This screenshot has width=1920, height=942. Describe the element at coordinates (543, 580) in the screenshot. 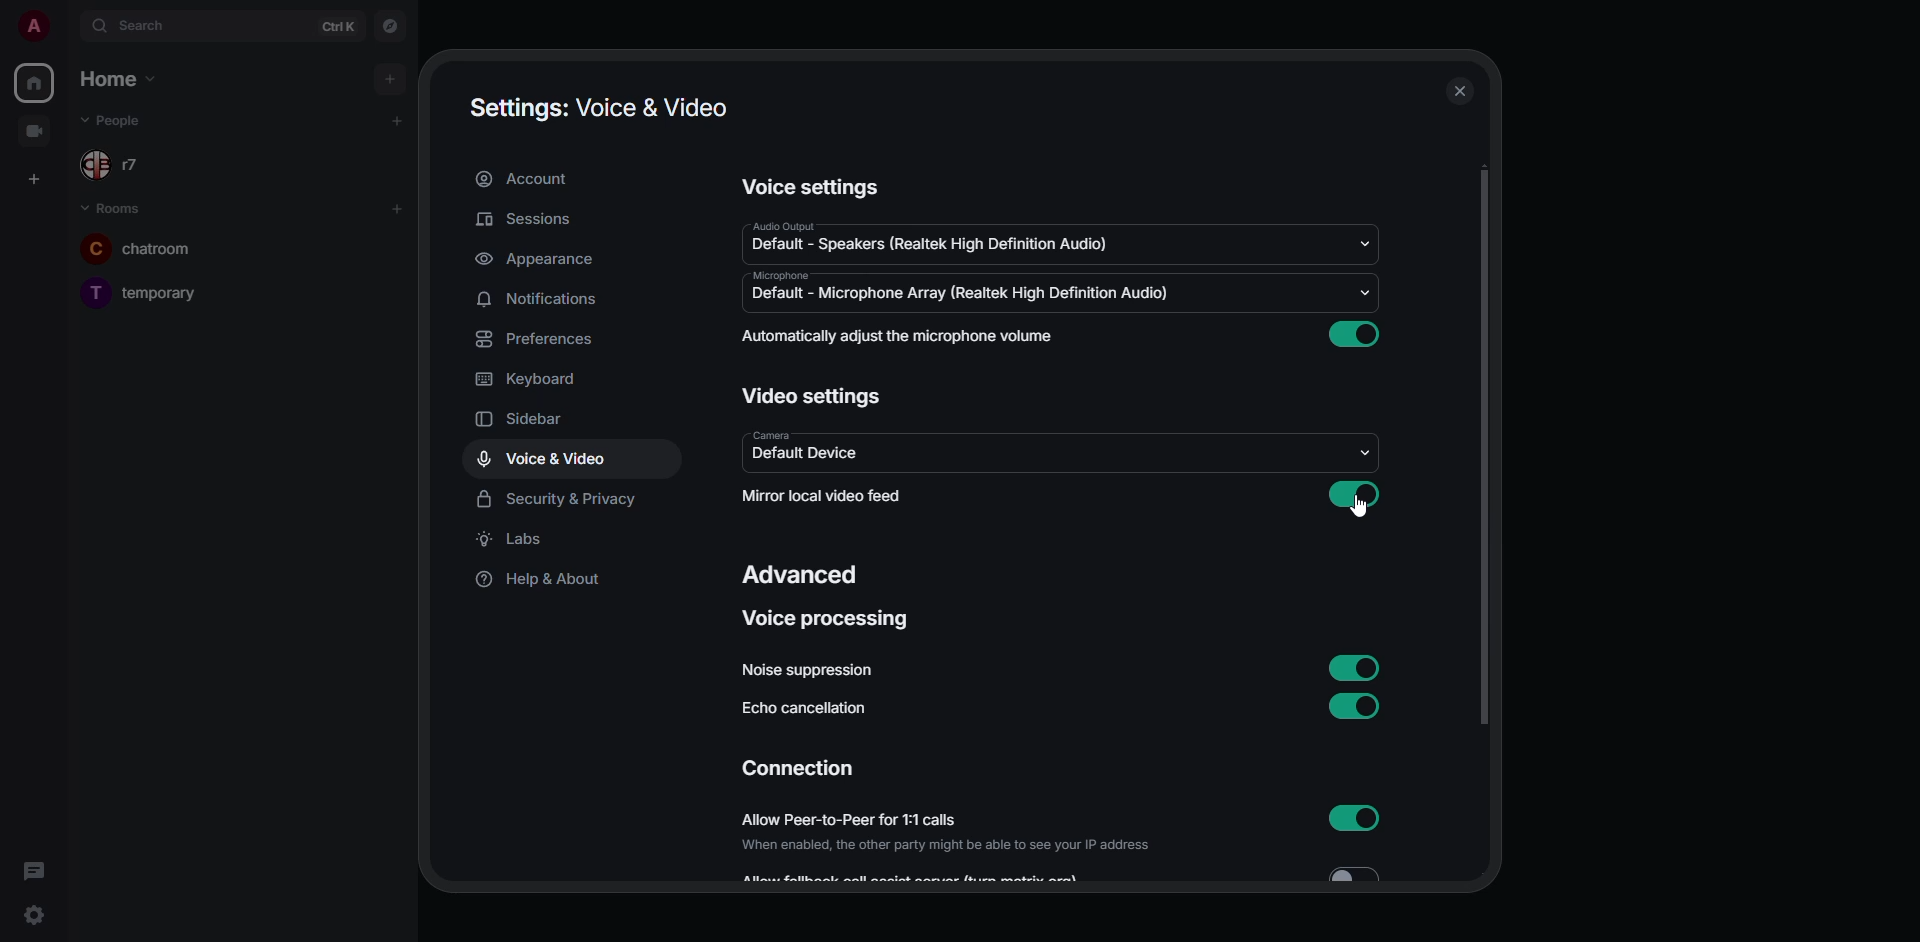

I see `help & about` at that location.